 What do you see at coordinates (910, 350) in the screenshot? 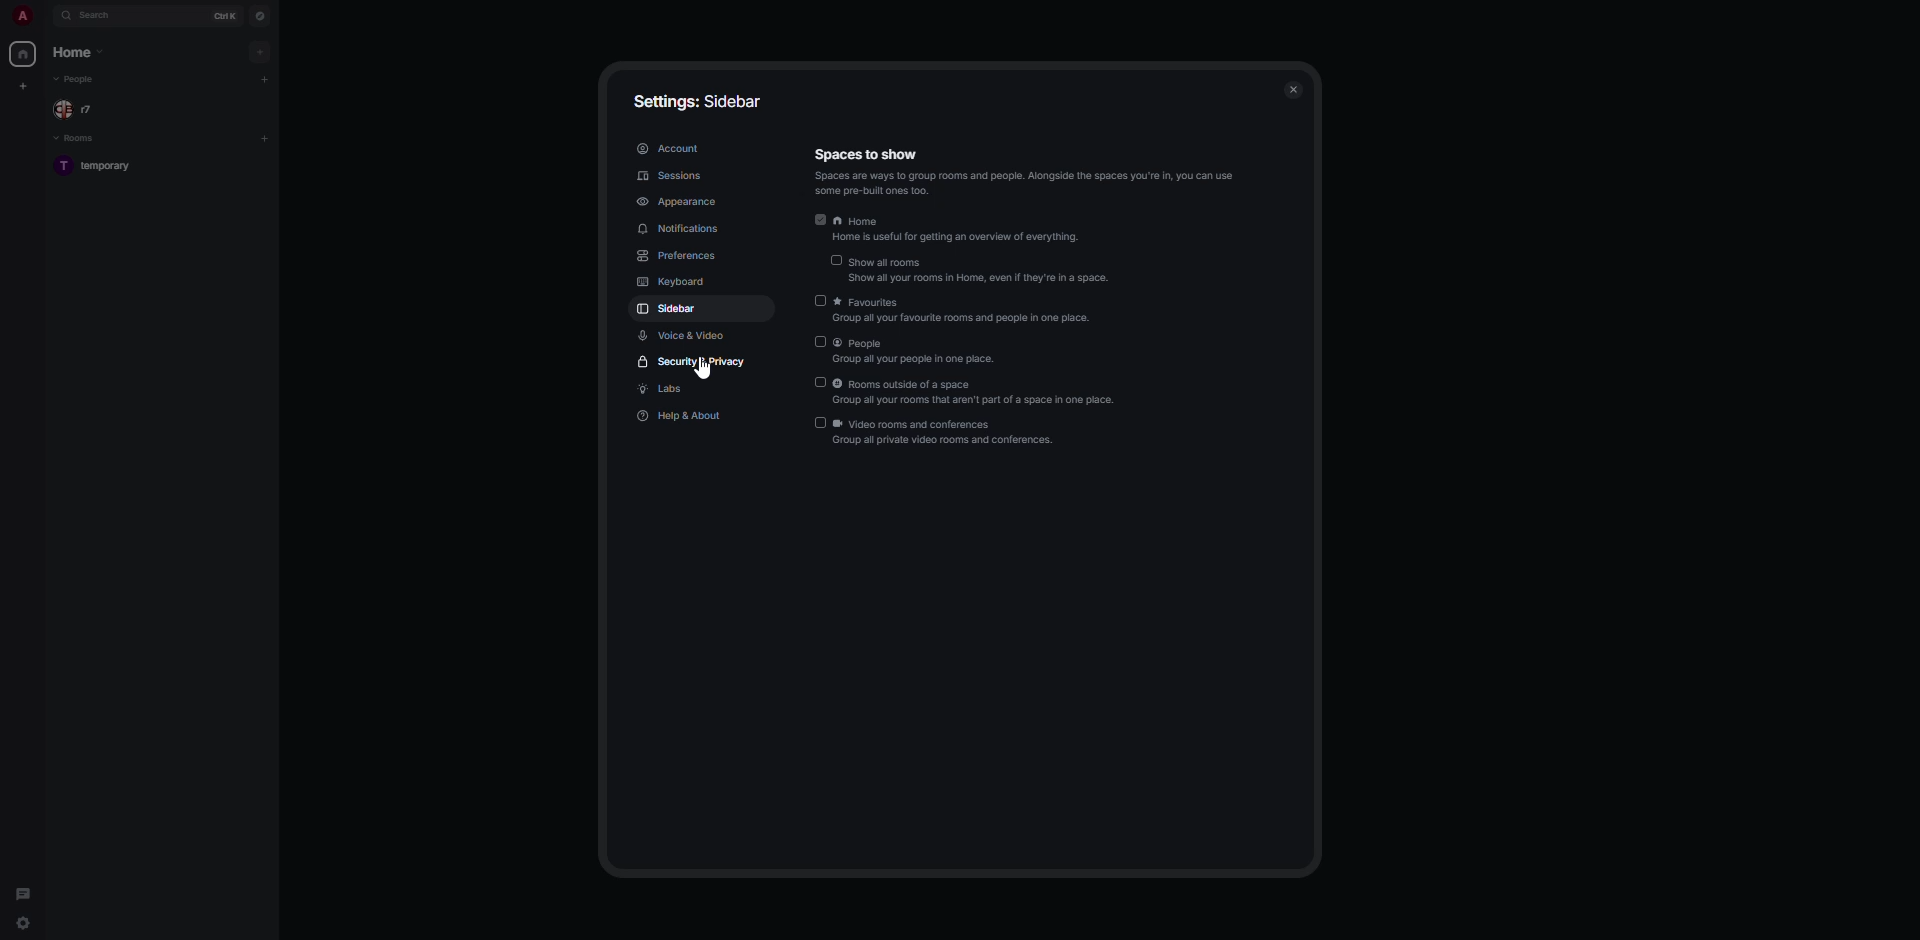
I see `people` at bounding box center [910, 350].